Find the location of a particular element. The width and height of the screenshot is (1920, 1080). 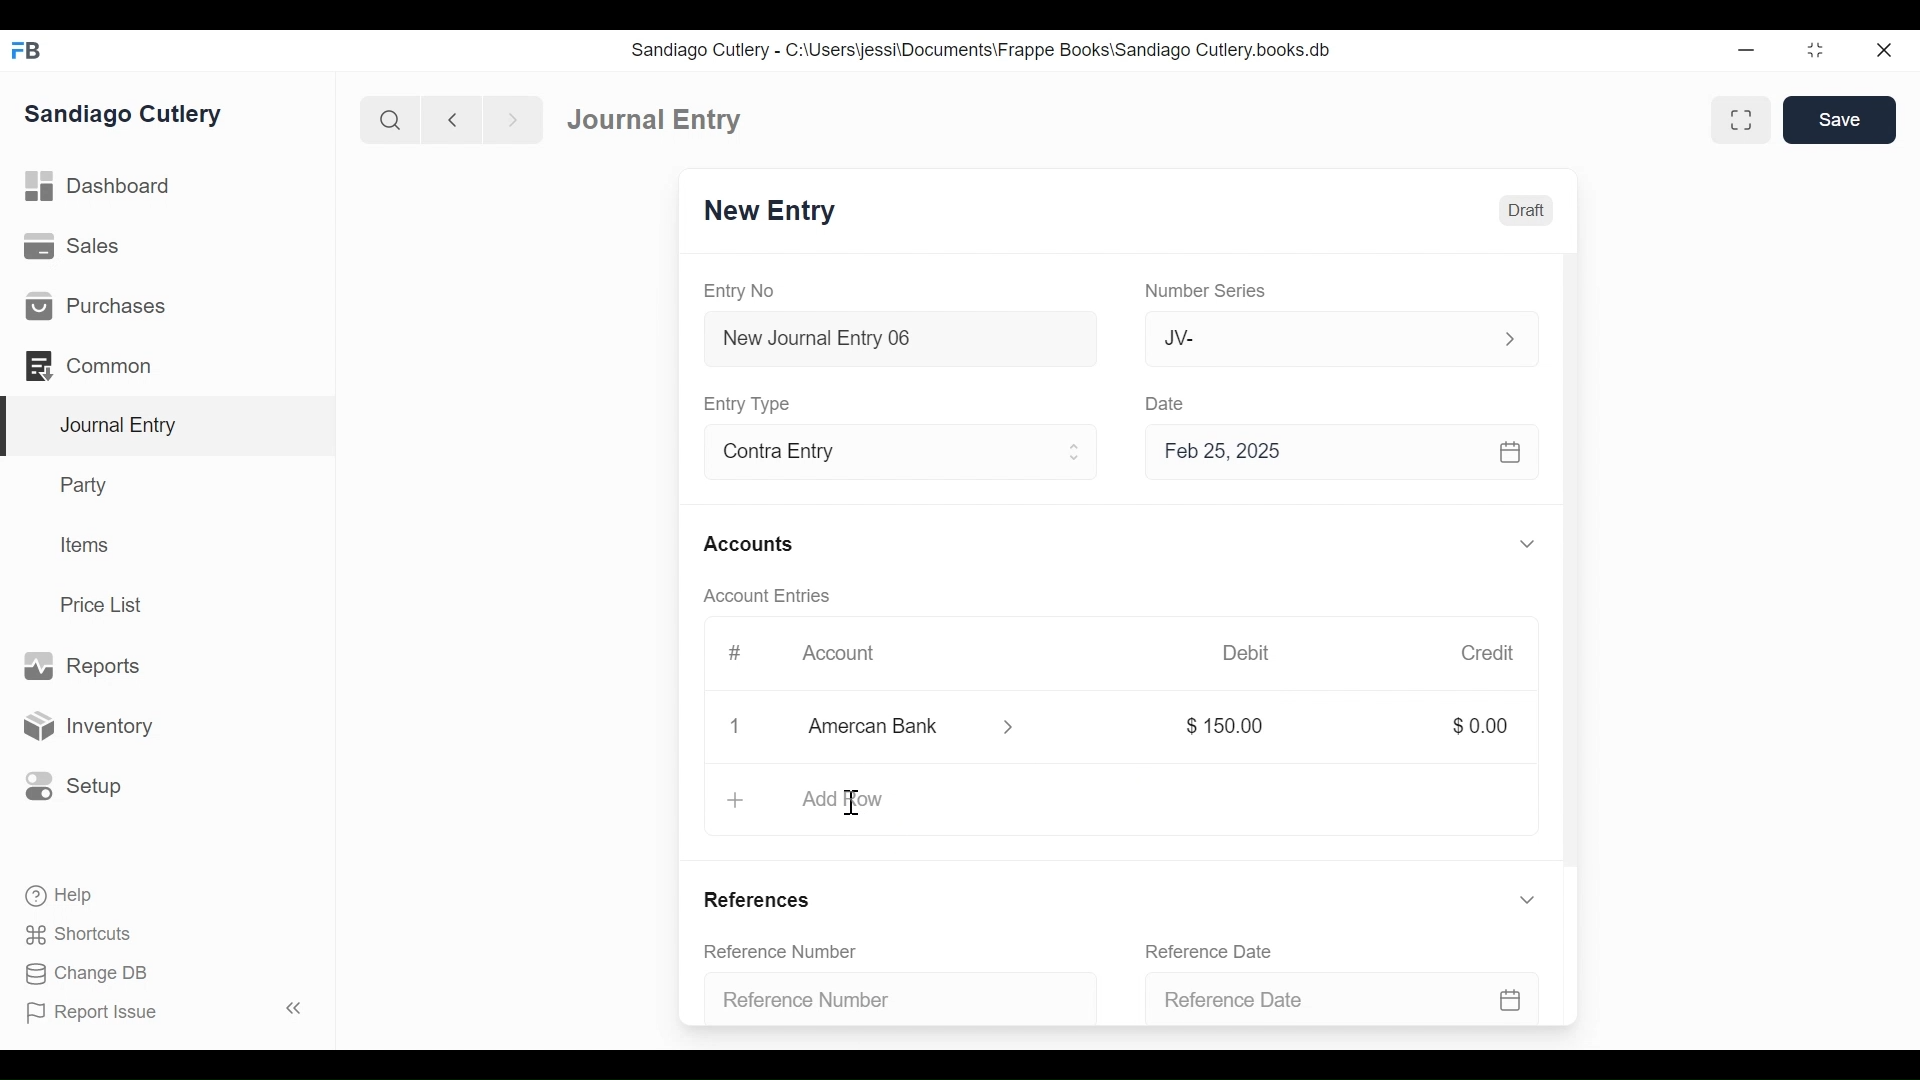

Close is located at coordinates (1887, 49).